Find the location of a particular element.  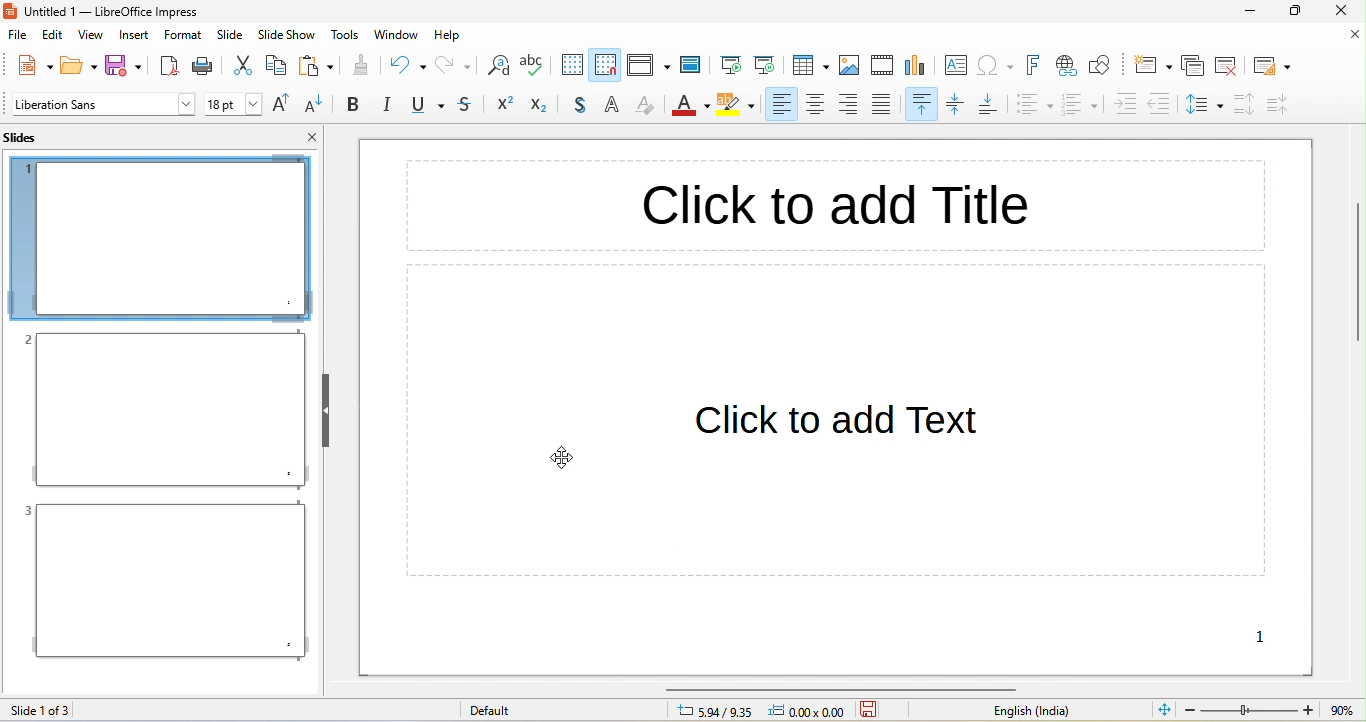

export directly as pdf is located at coordinates (168, 64).